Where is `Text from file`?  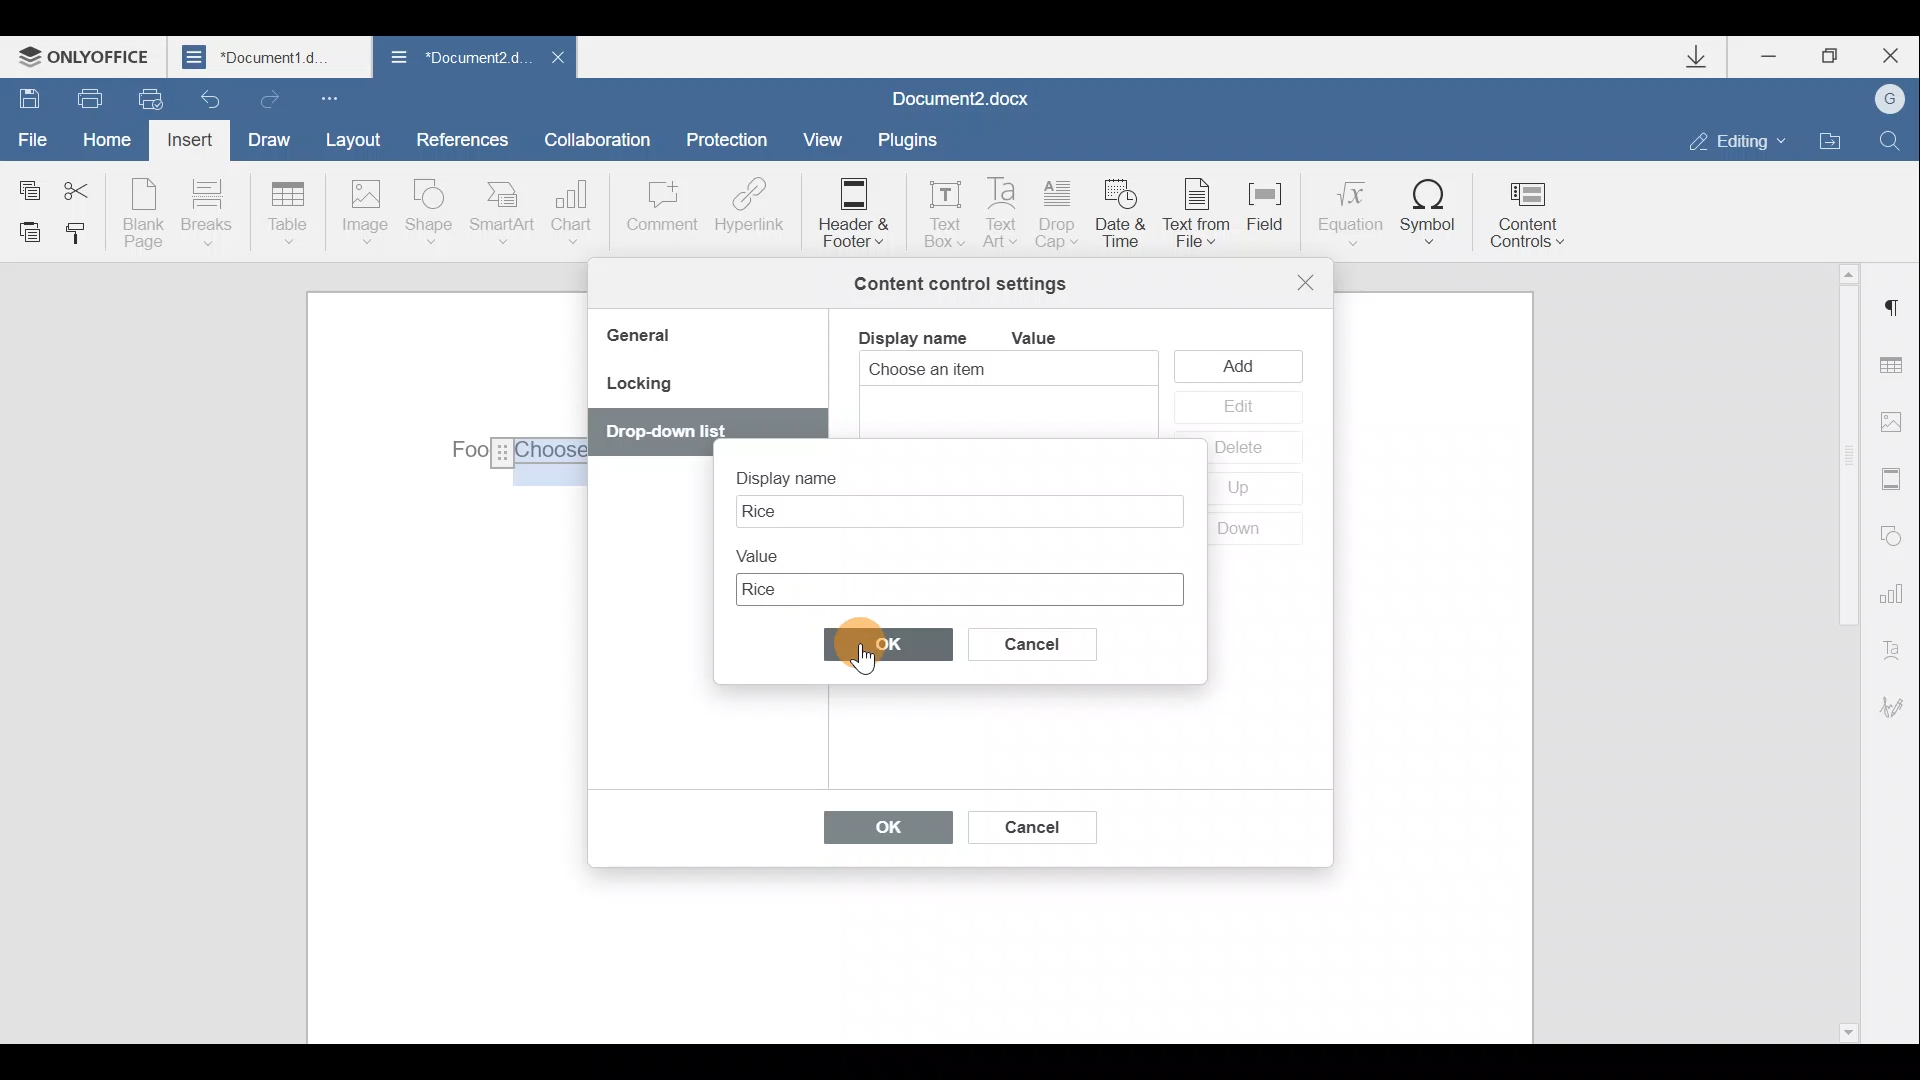
Text from file is located at coordinates (1202, 215).